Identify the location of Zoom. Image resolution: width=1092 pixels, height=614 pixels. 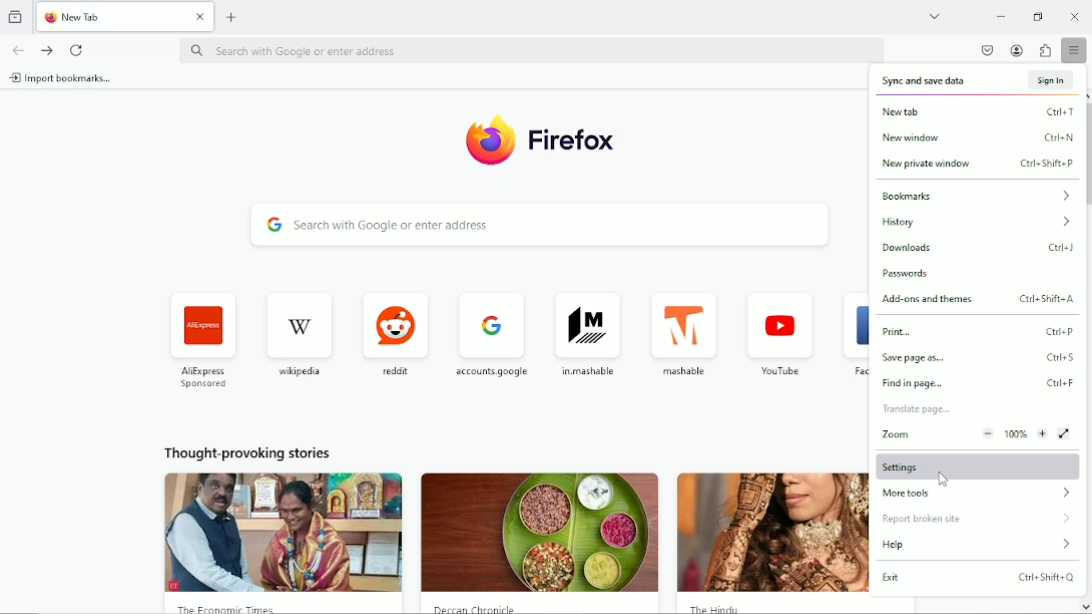
(978, 435).